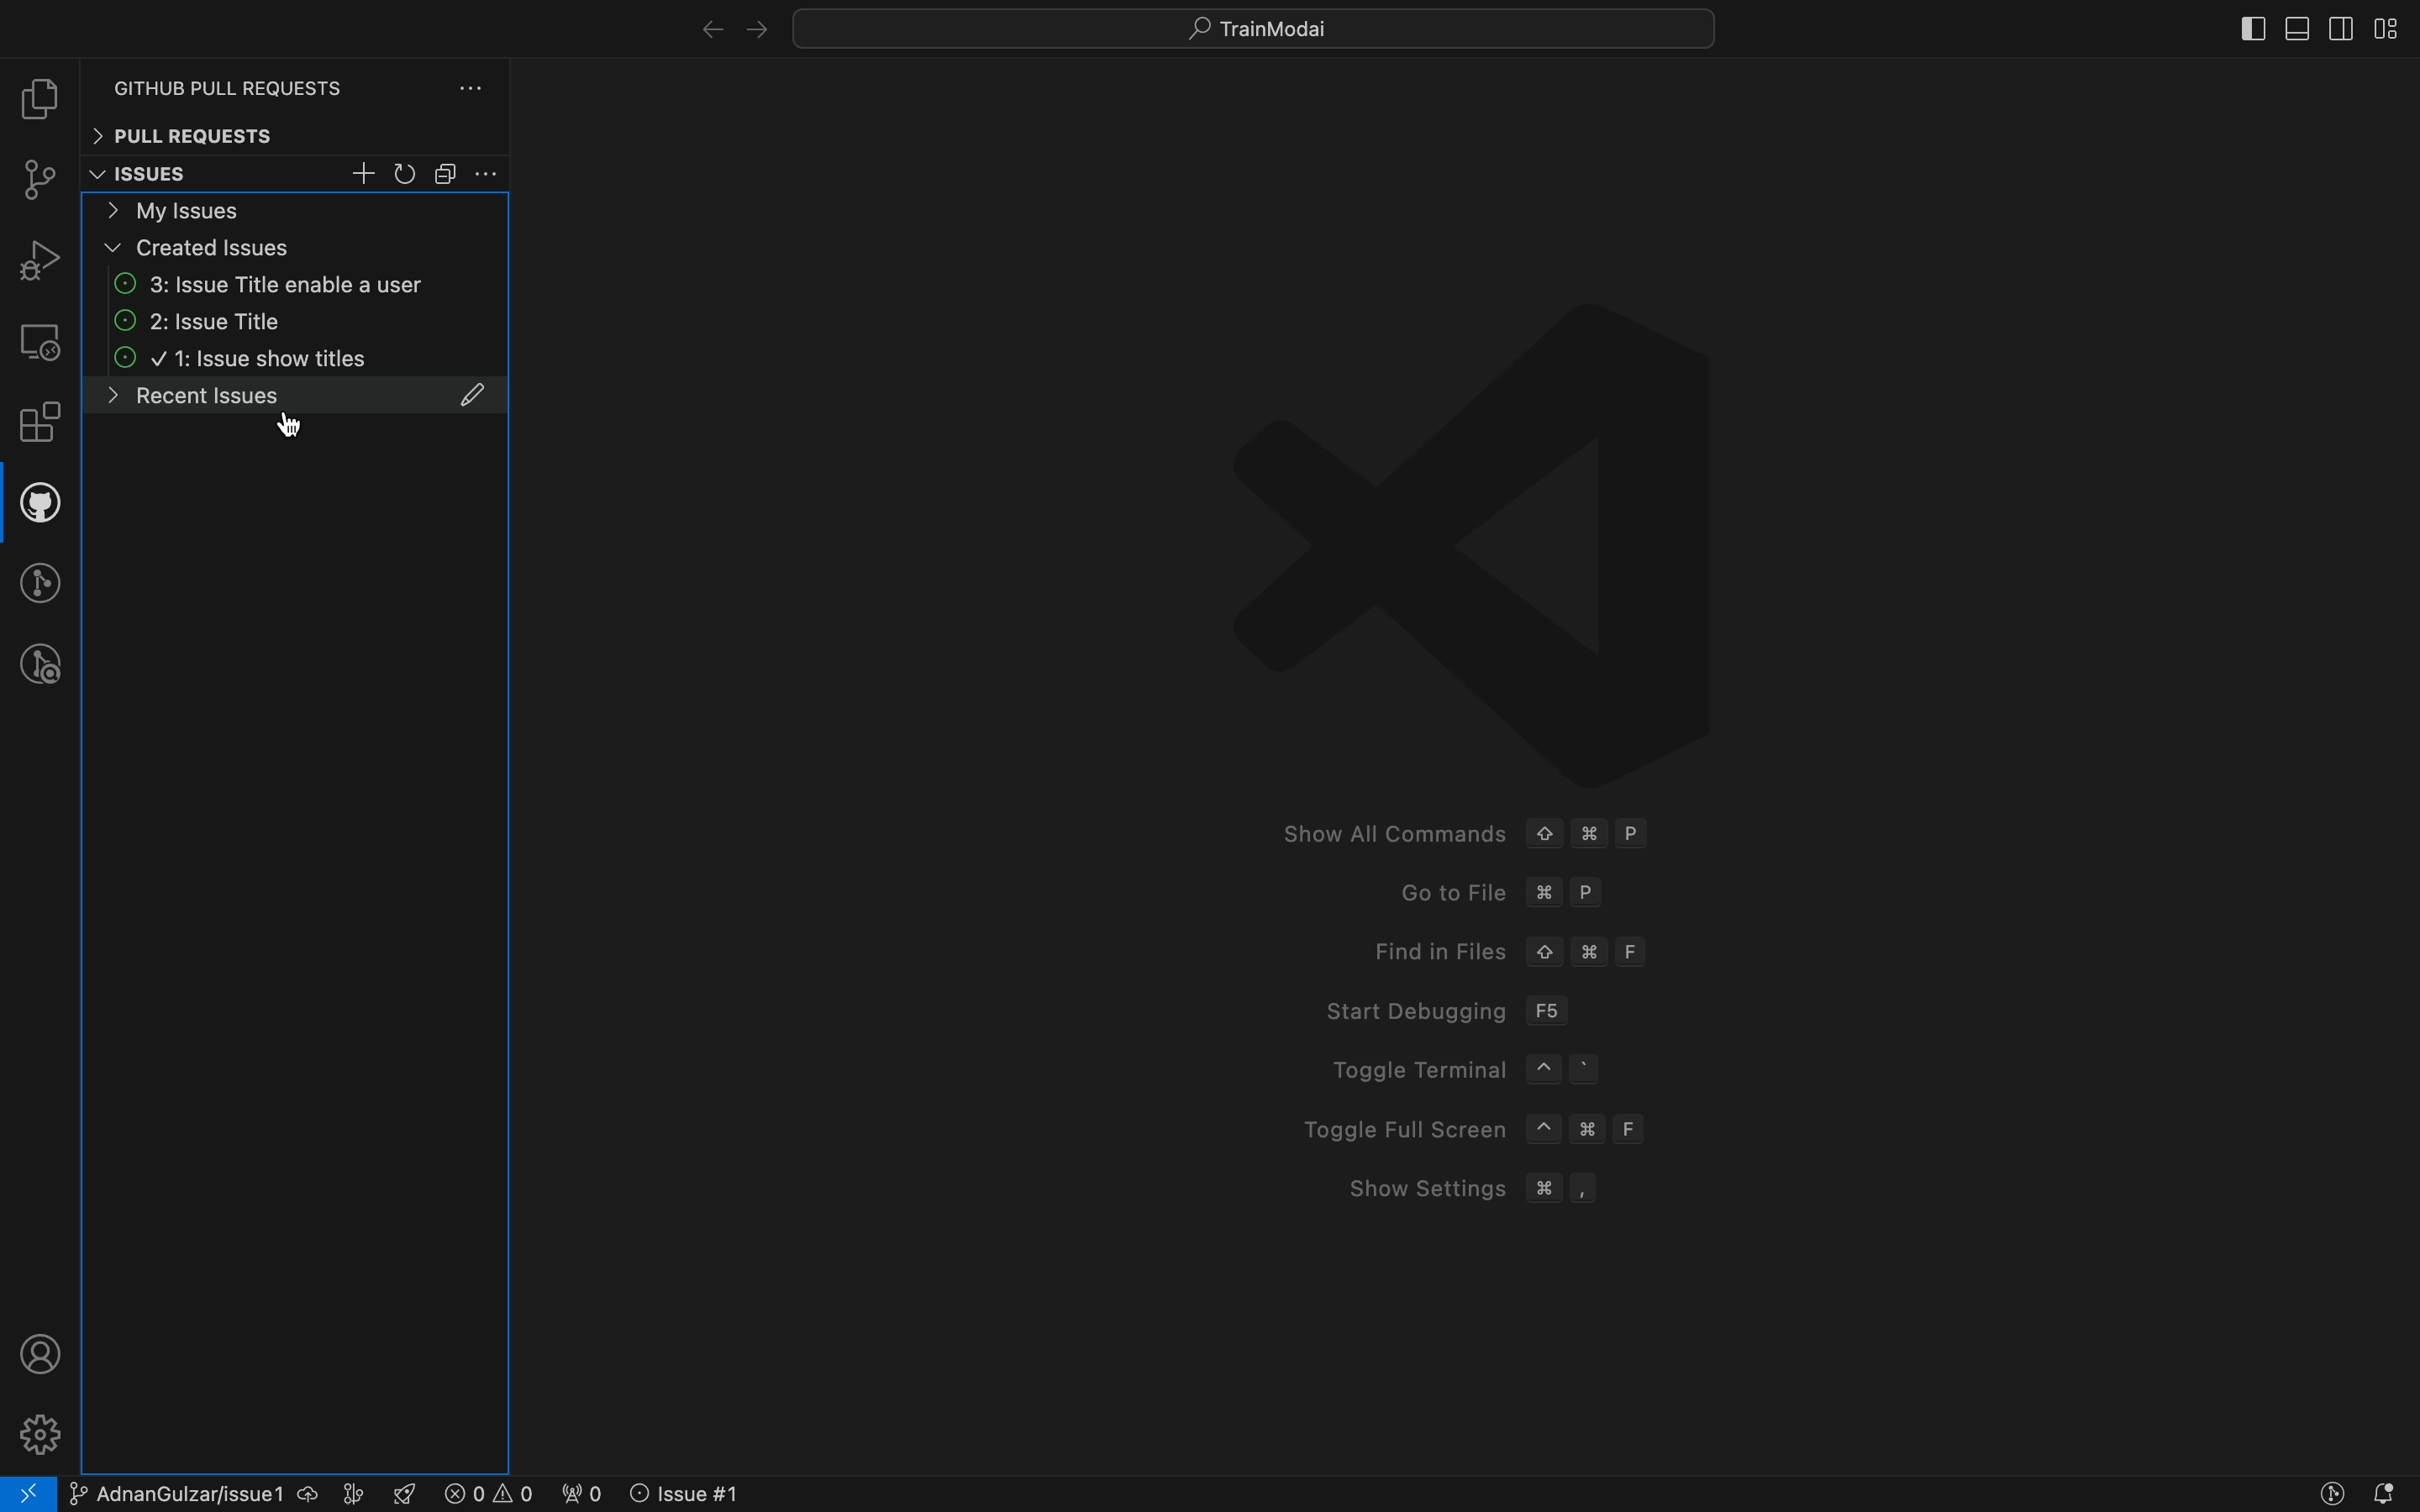 The width and height of the screenshot is (2420, 1512). I want to click on git panel, so click(42, 183).